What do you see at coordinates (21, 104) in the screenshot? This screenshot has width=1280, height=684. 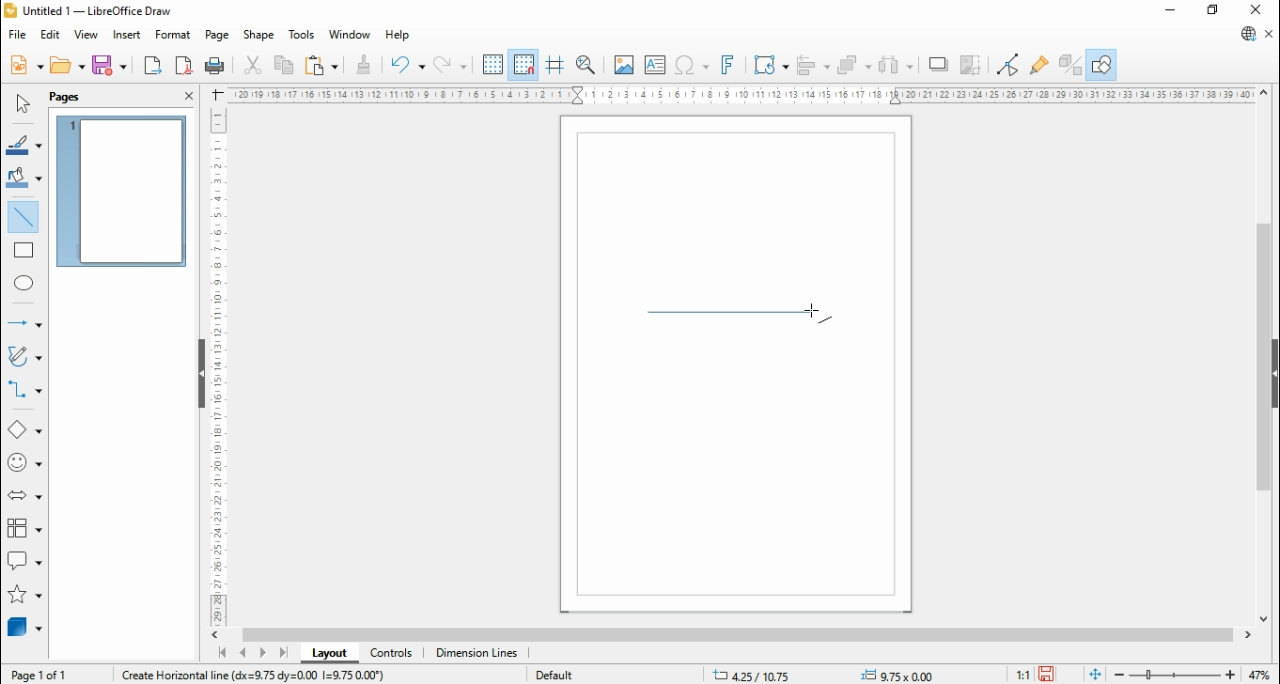 I see `select` at bounding box center [21, 104].